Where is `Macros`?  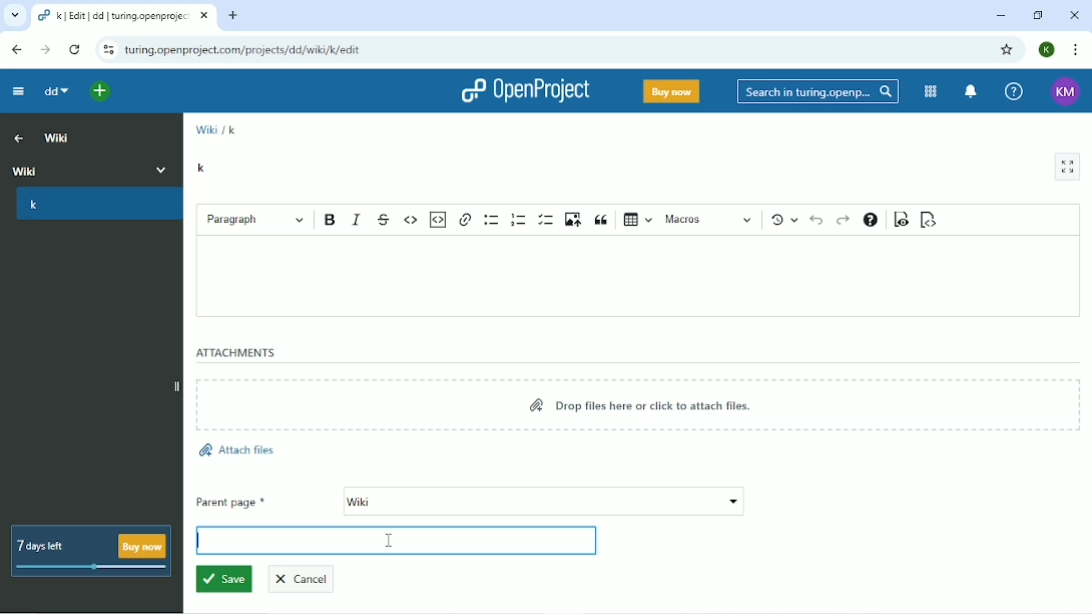
Macros is located at coordinates (709, 220).